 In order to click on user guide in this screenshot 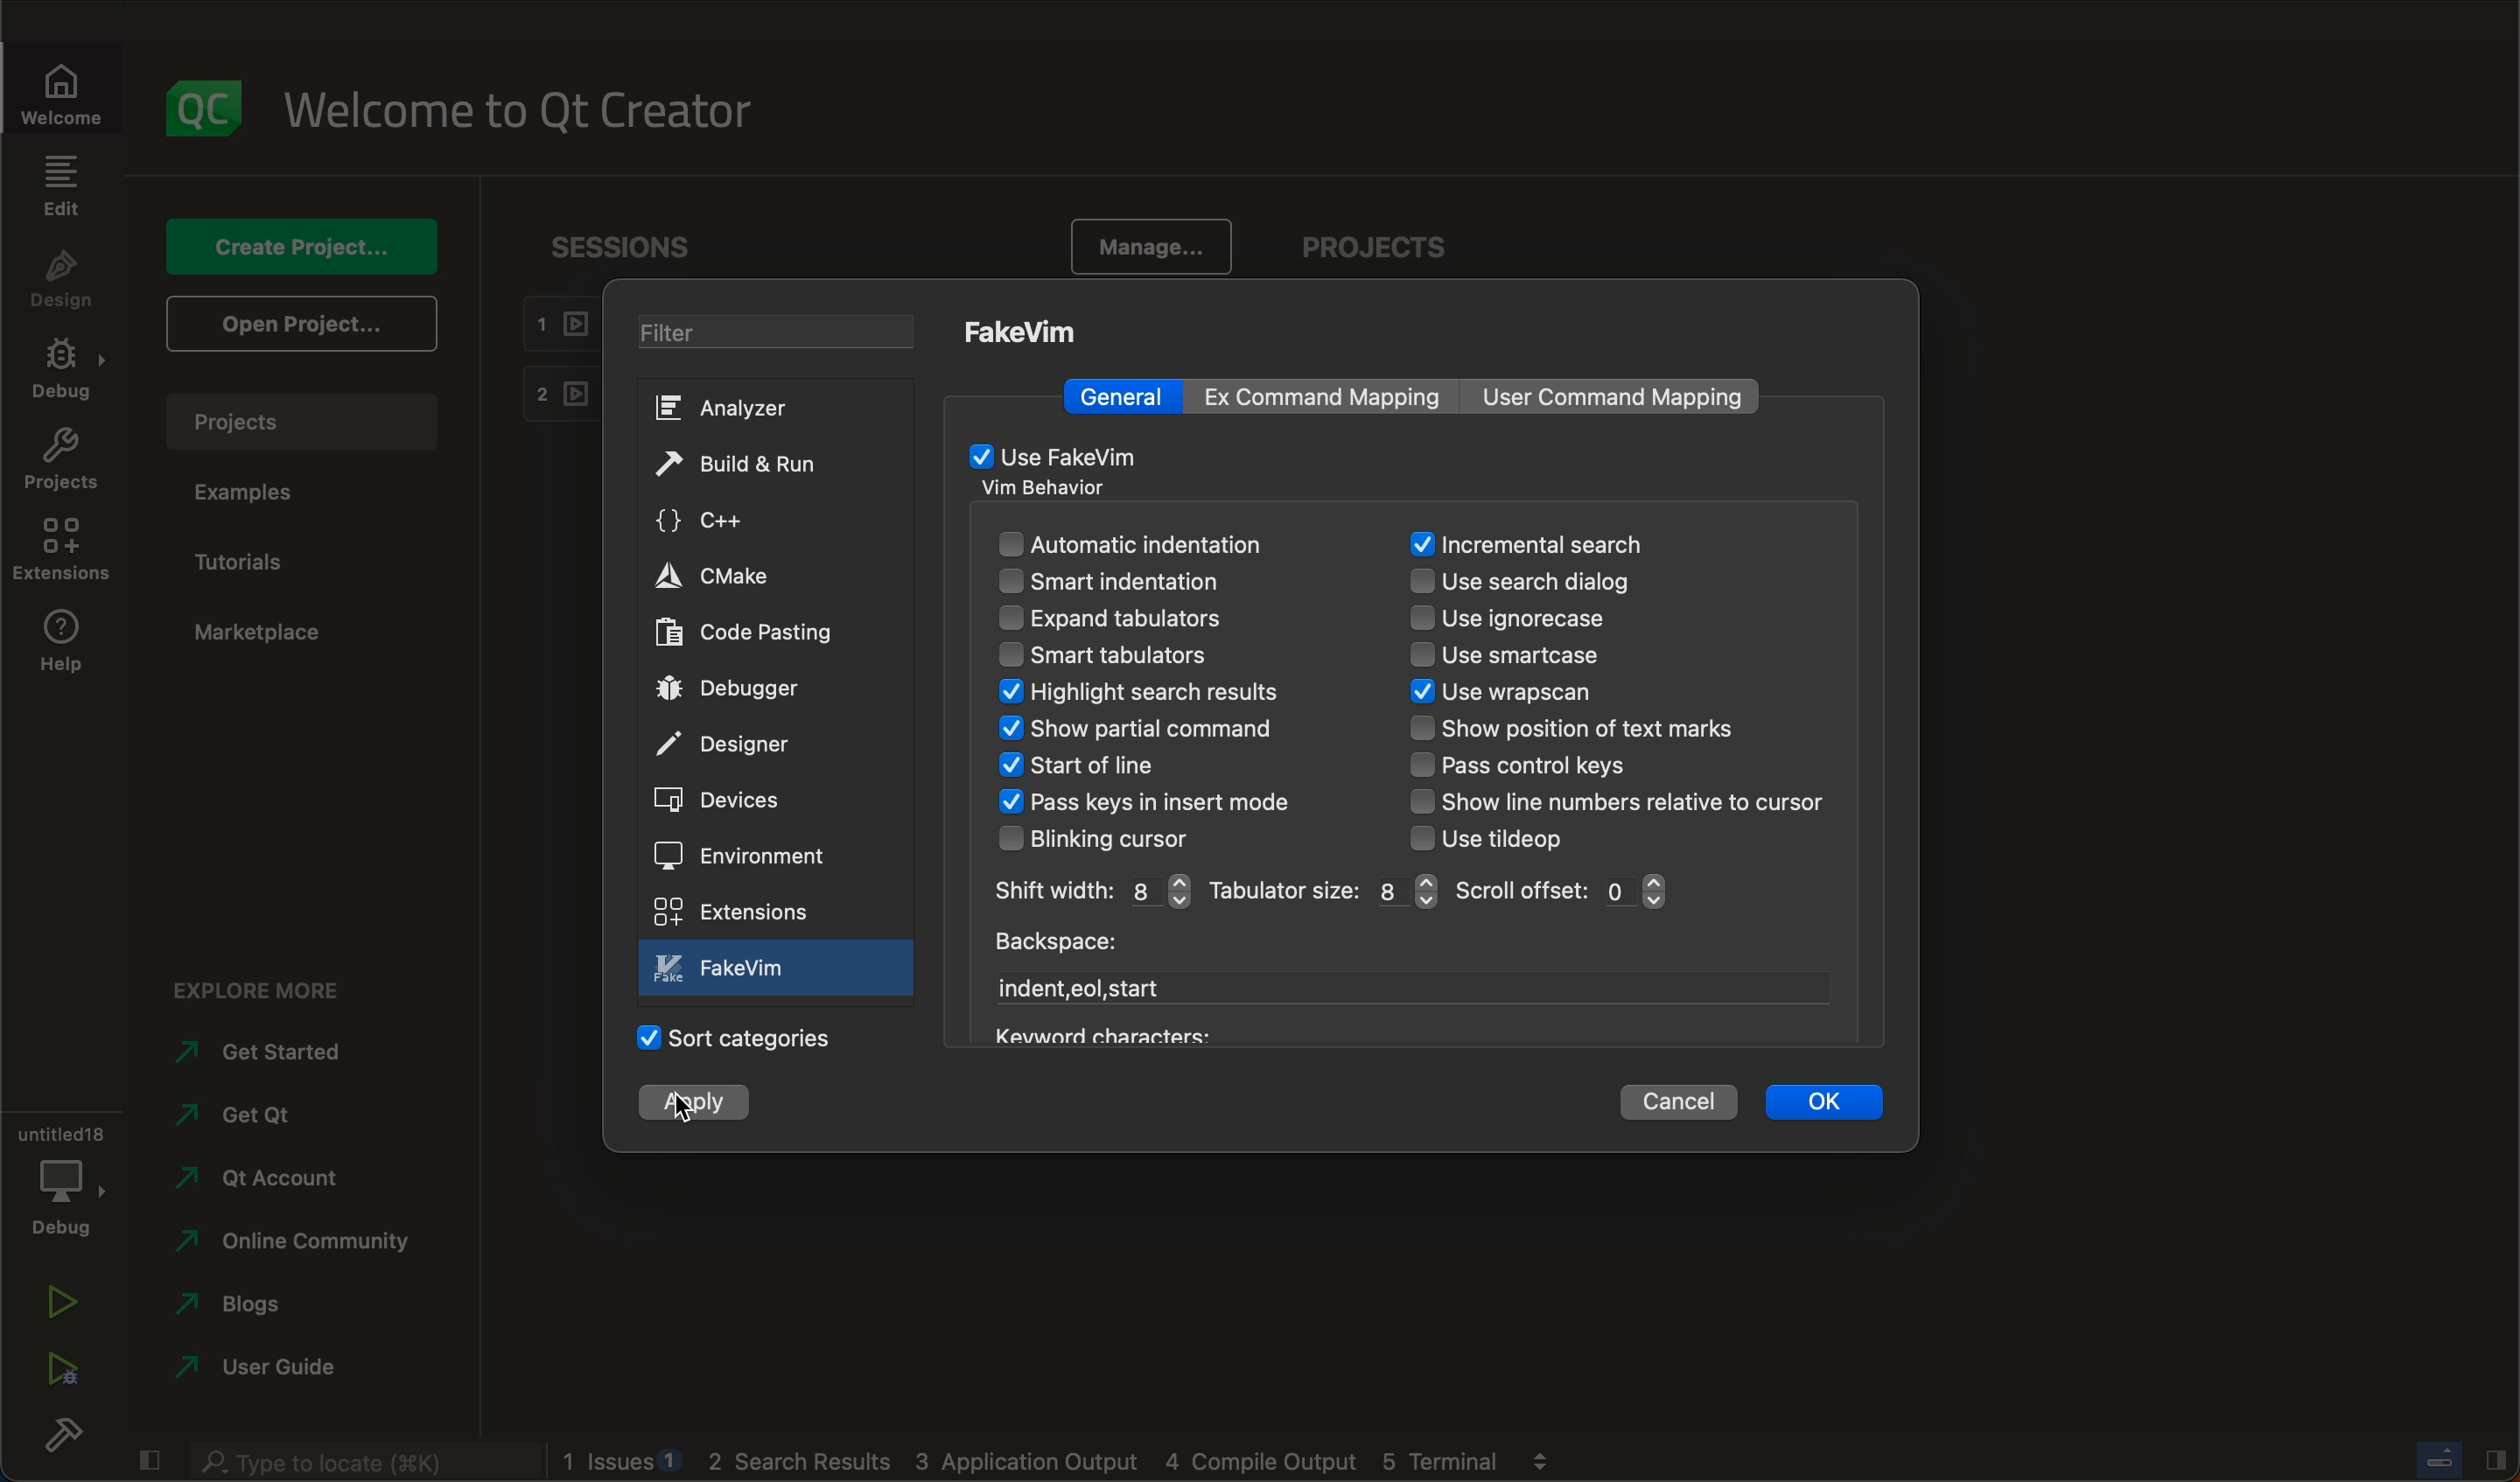, I will do `click(278, 1370)`.